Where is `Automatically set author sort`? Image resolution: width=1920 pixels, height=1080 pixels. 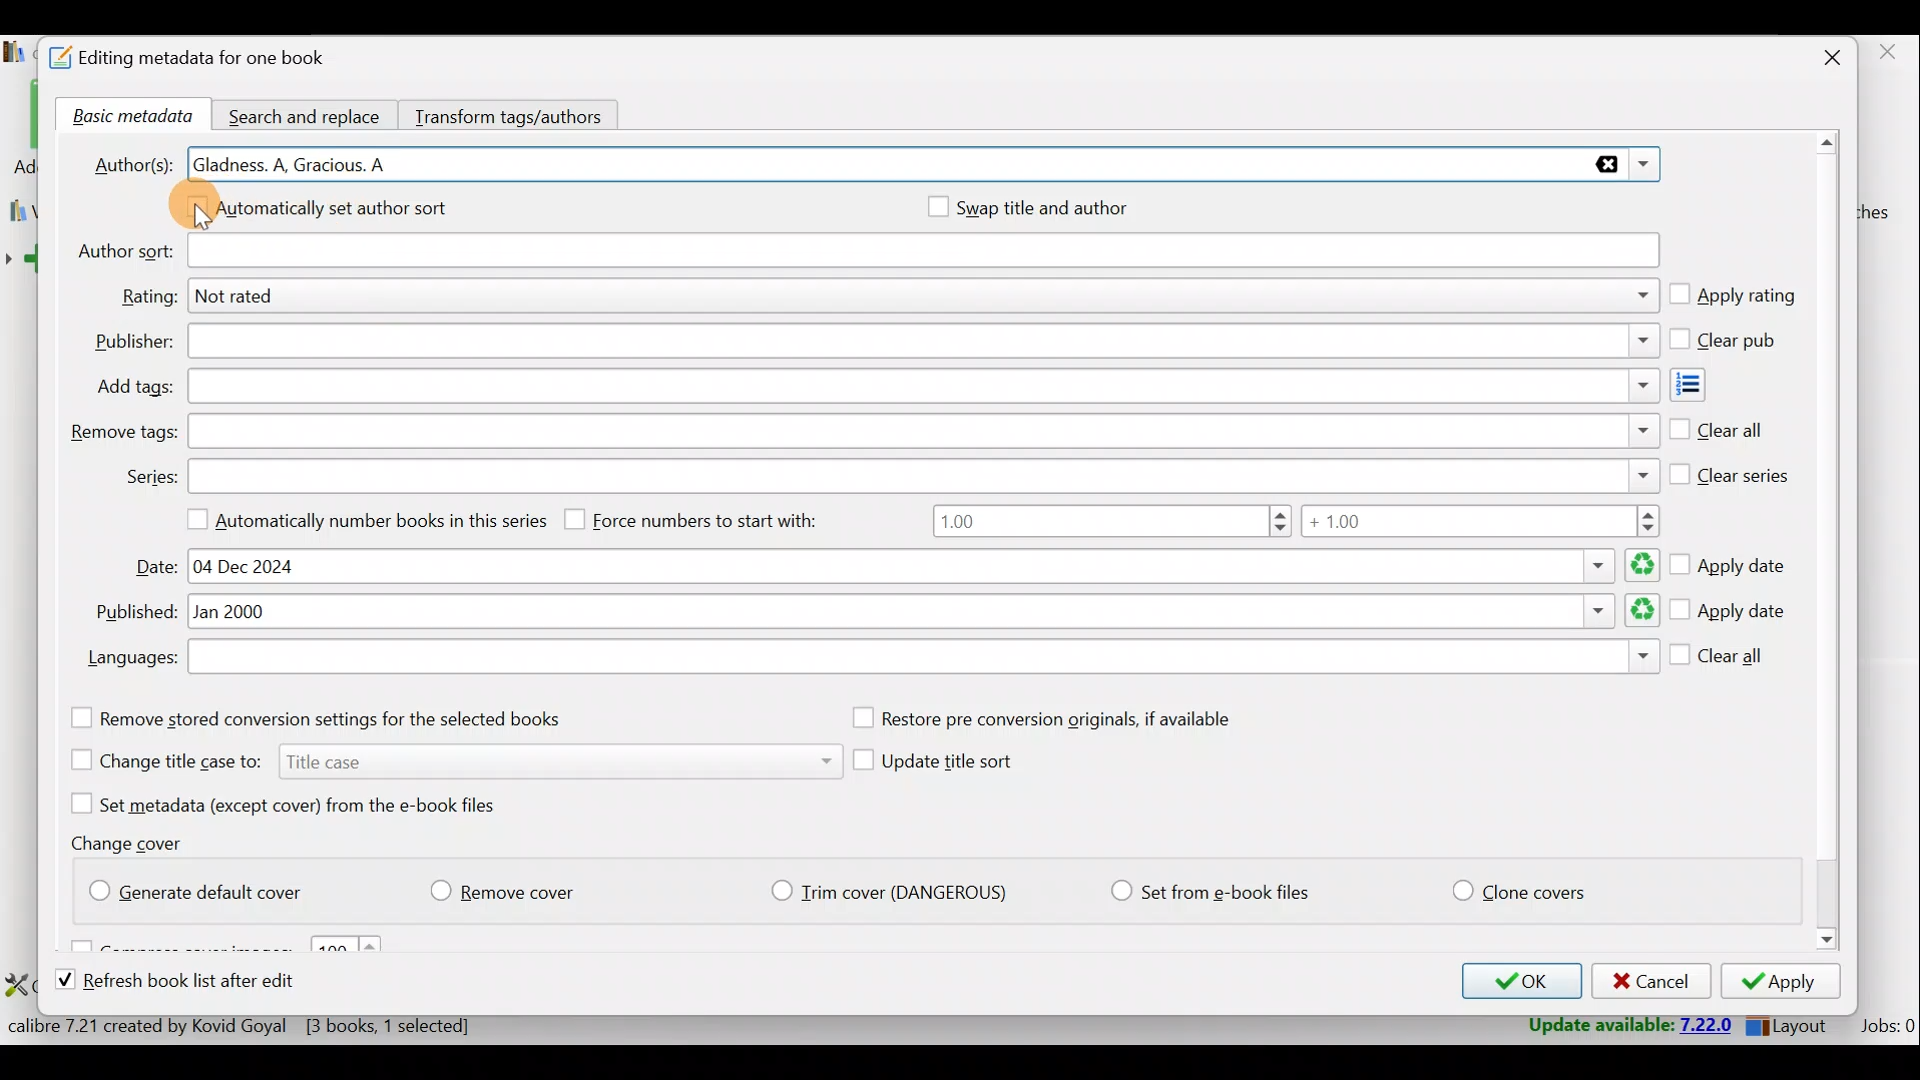 Automatically set author sort is located at coordinates (333, 211).